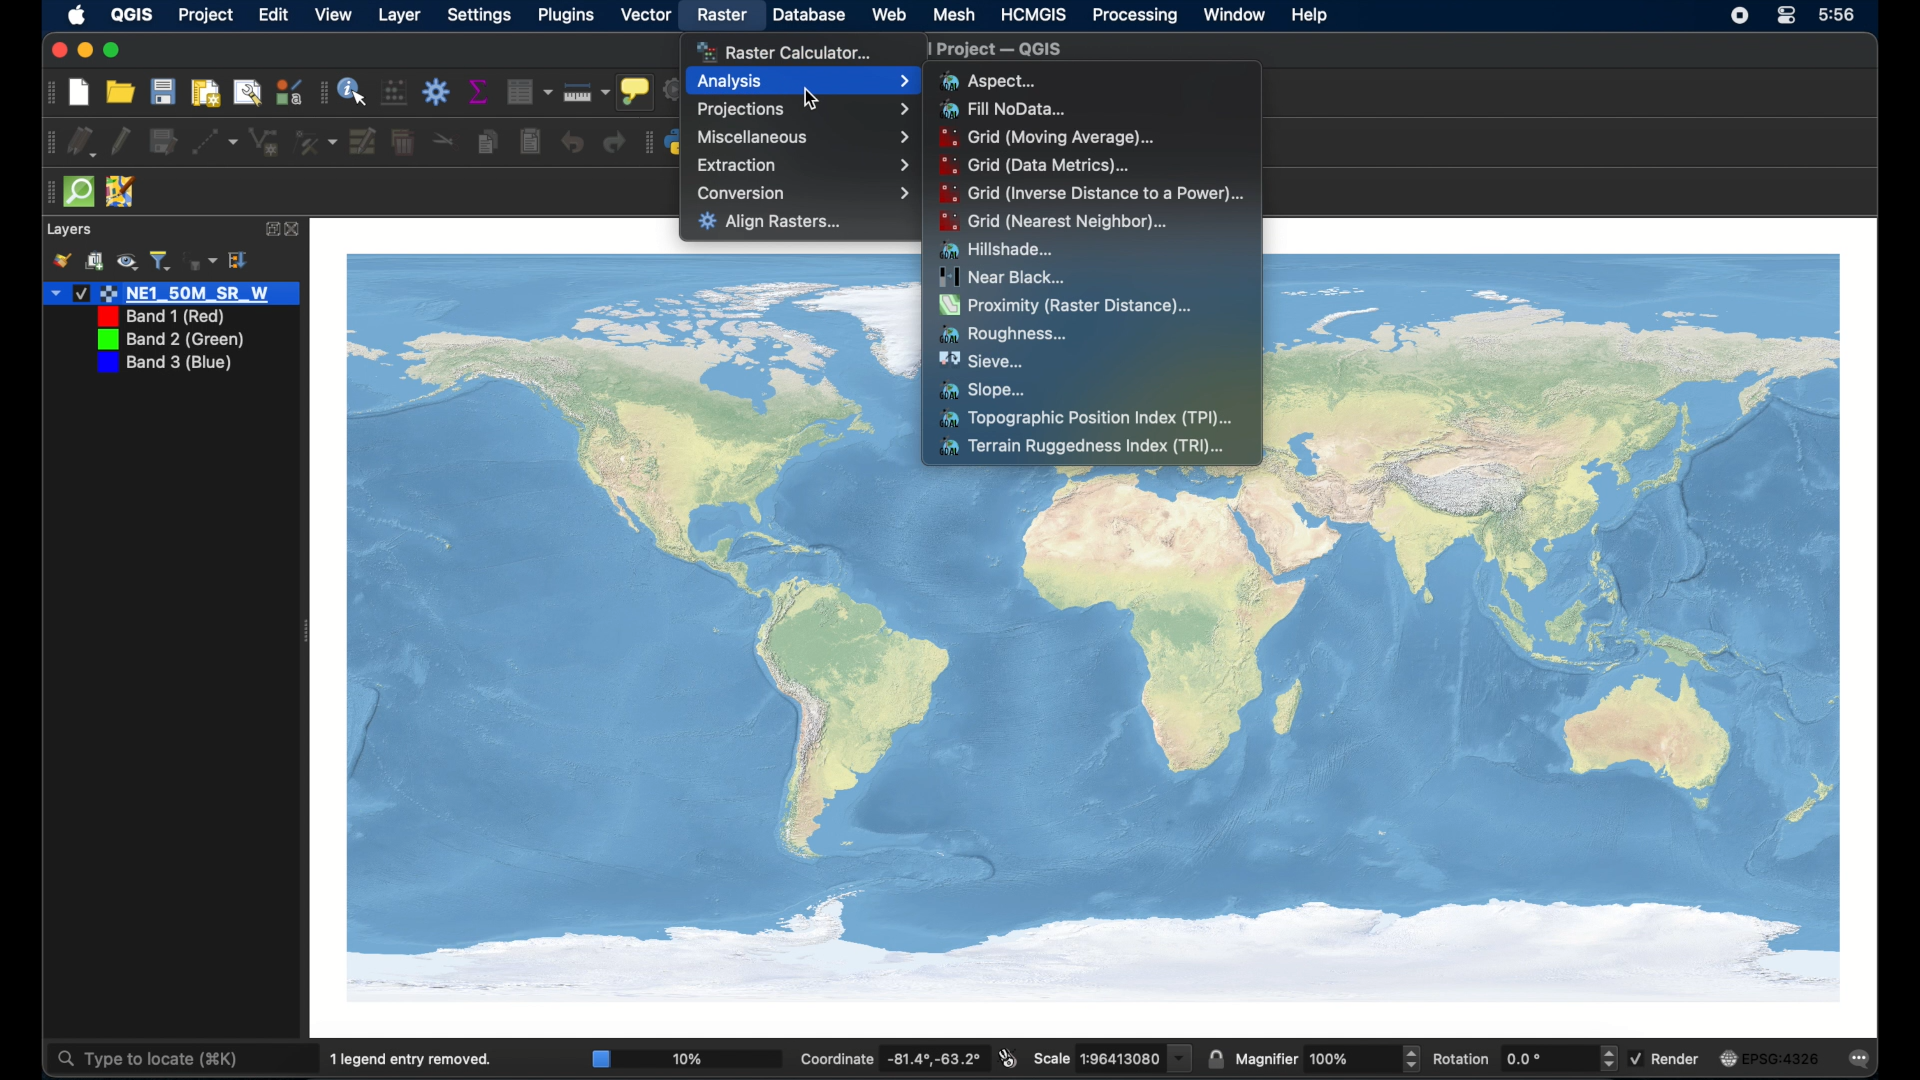 The width and height of the screenshot is (1920, 1080). Describe the element at coordinates (78, 15) in the screenshot. I see `apple icon` at that location.